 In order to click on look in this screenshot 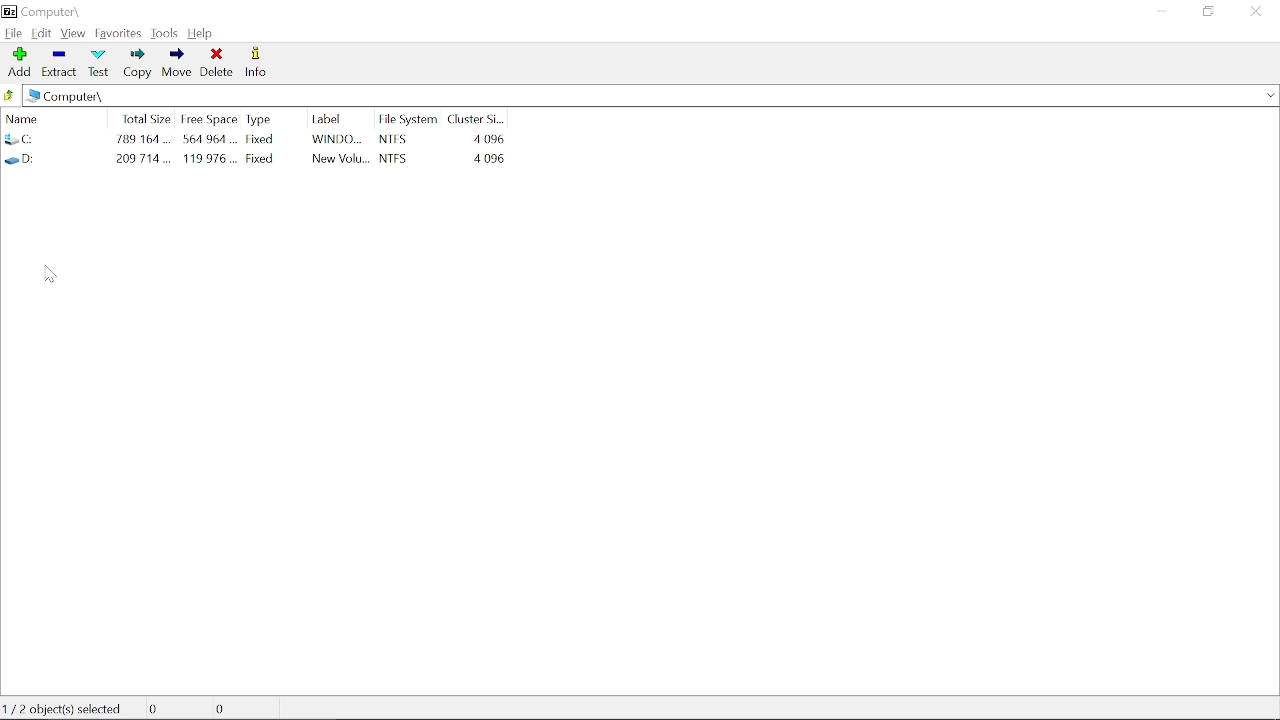, I will do `click(166, 33)`.